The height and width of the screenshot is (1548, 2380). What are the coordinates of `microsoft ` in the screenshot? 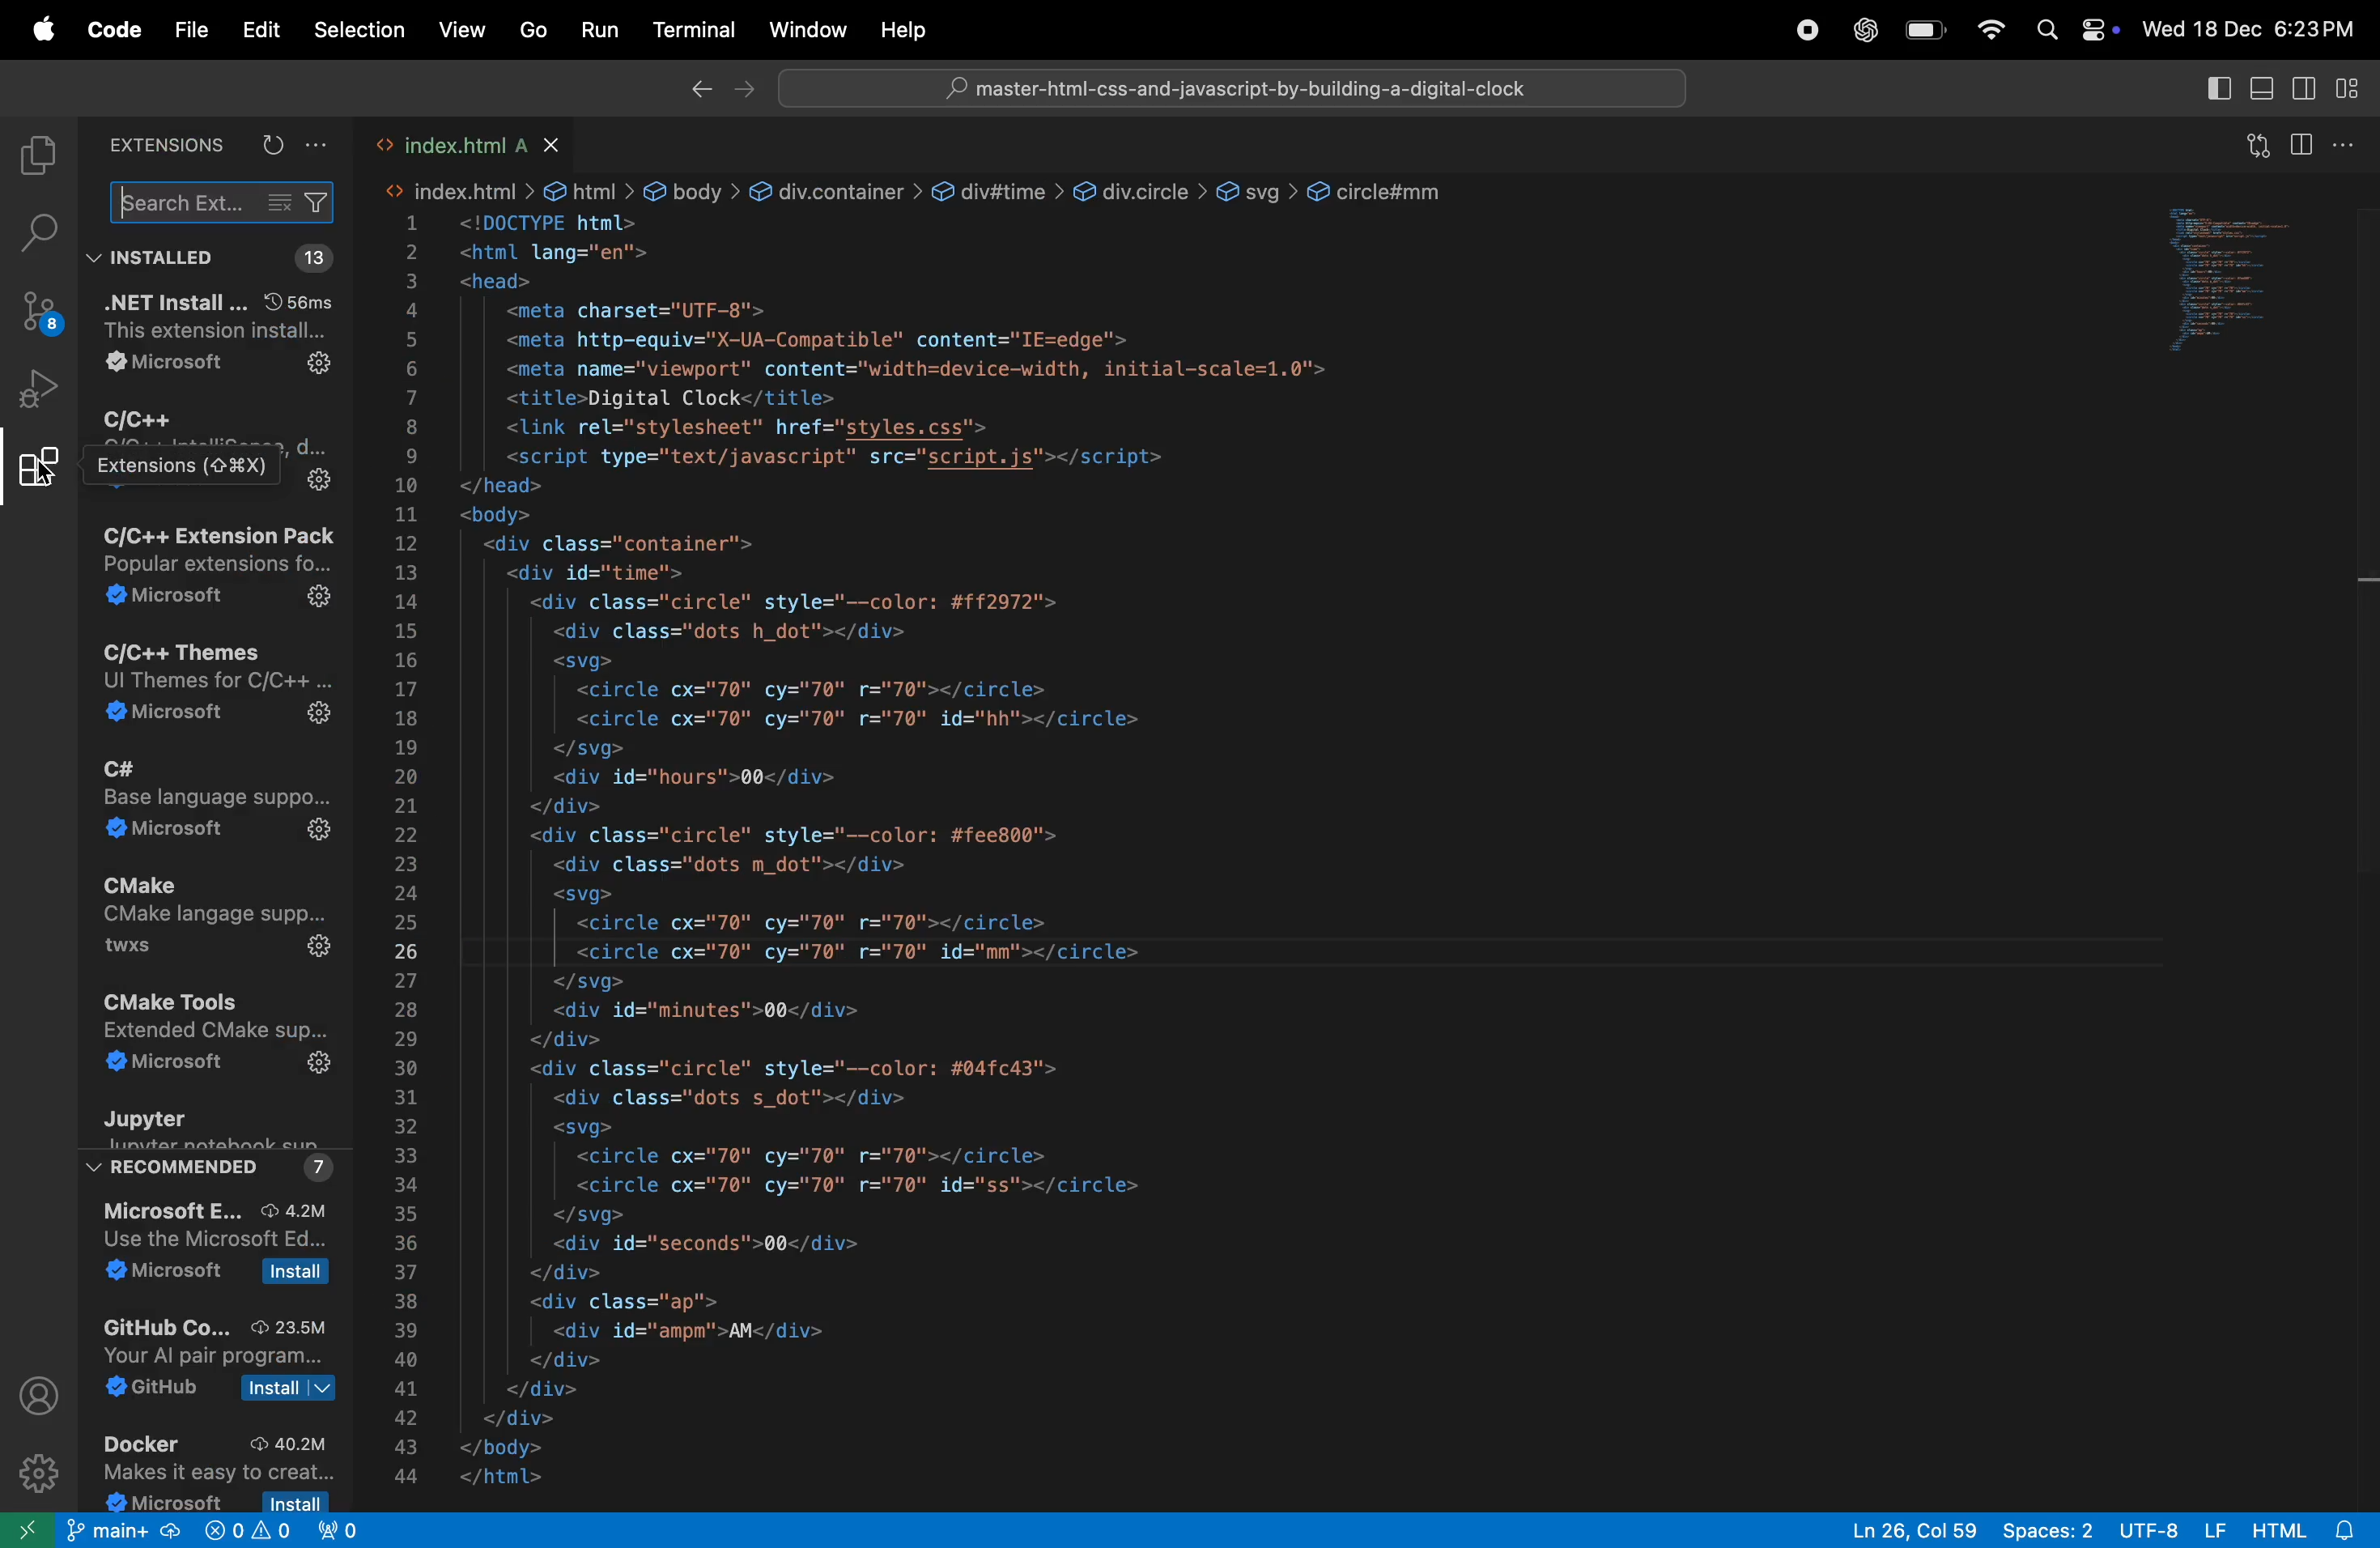 It's located at (225, 1249).